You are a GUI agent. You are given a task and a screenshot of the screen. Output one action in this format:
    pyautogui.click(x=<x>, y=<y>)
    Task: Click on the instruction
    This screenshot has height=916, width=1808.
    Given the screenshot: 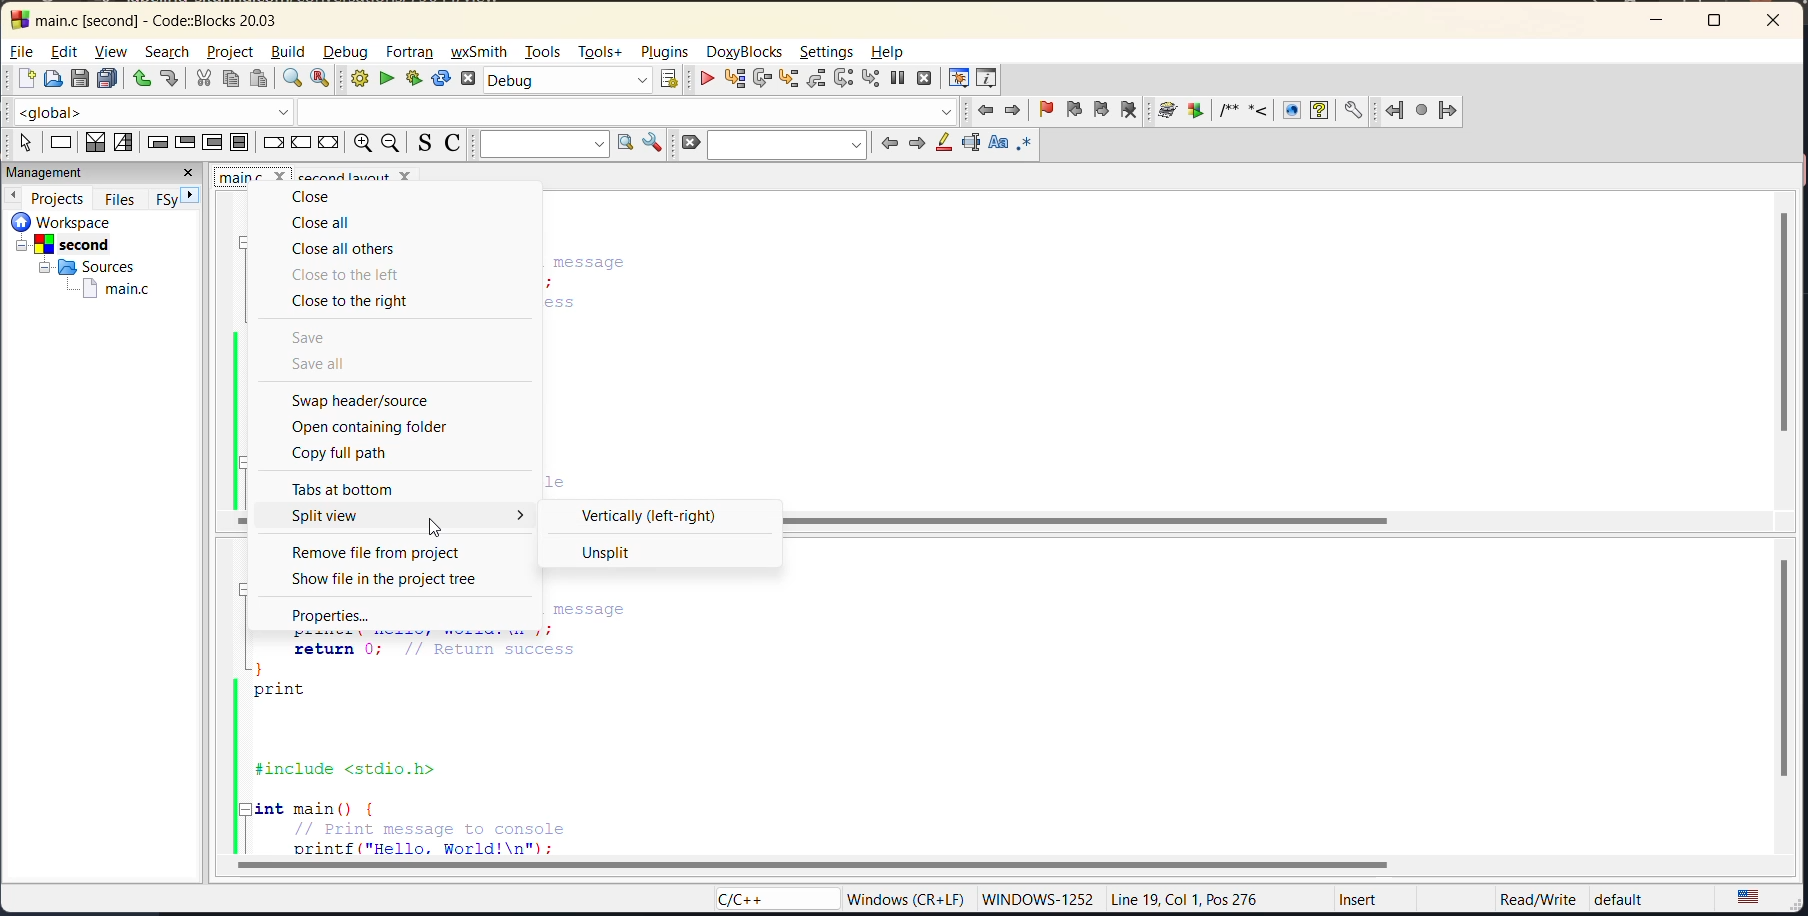 What is the action you would take?
    pyautogui.click(x=63, y=141)
    